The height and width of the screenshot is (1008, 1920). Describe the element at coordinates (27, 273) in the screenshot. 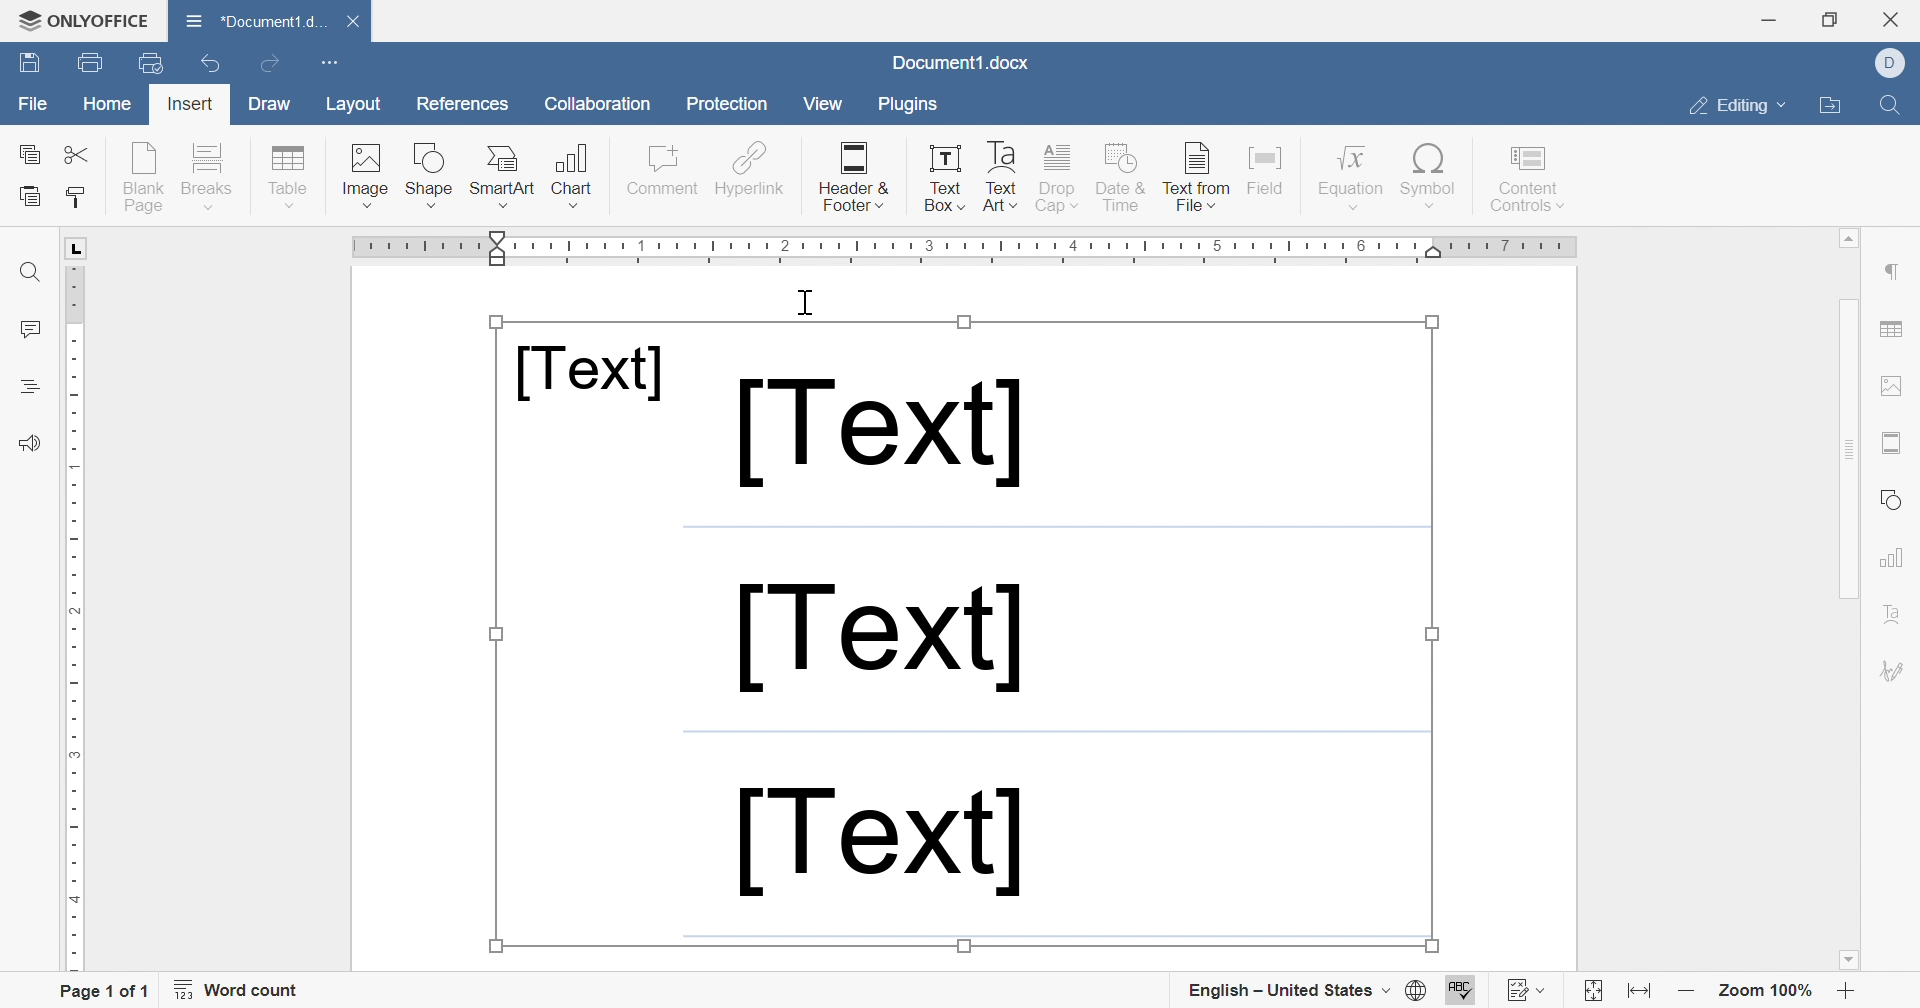

I see `Find` at that location.